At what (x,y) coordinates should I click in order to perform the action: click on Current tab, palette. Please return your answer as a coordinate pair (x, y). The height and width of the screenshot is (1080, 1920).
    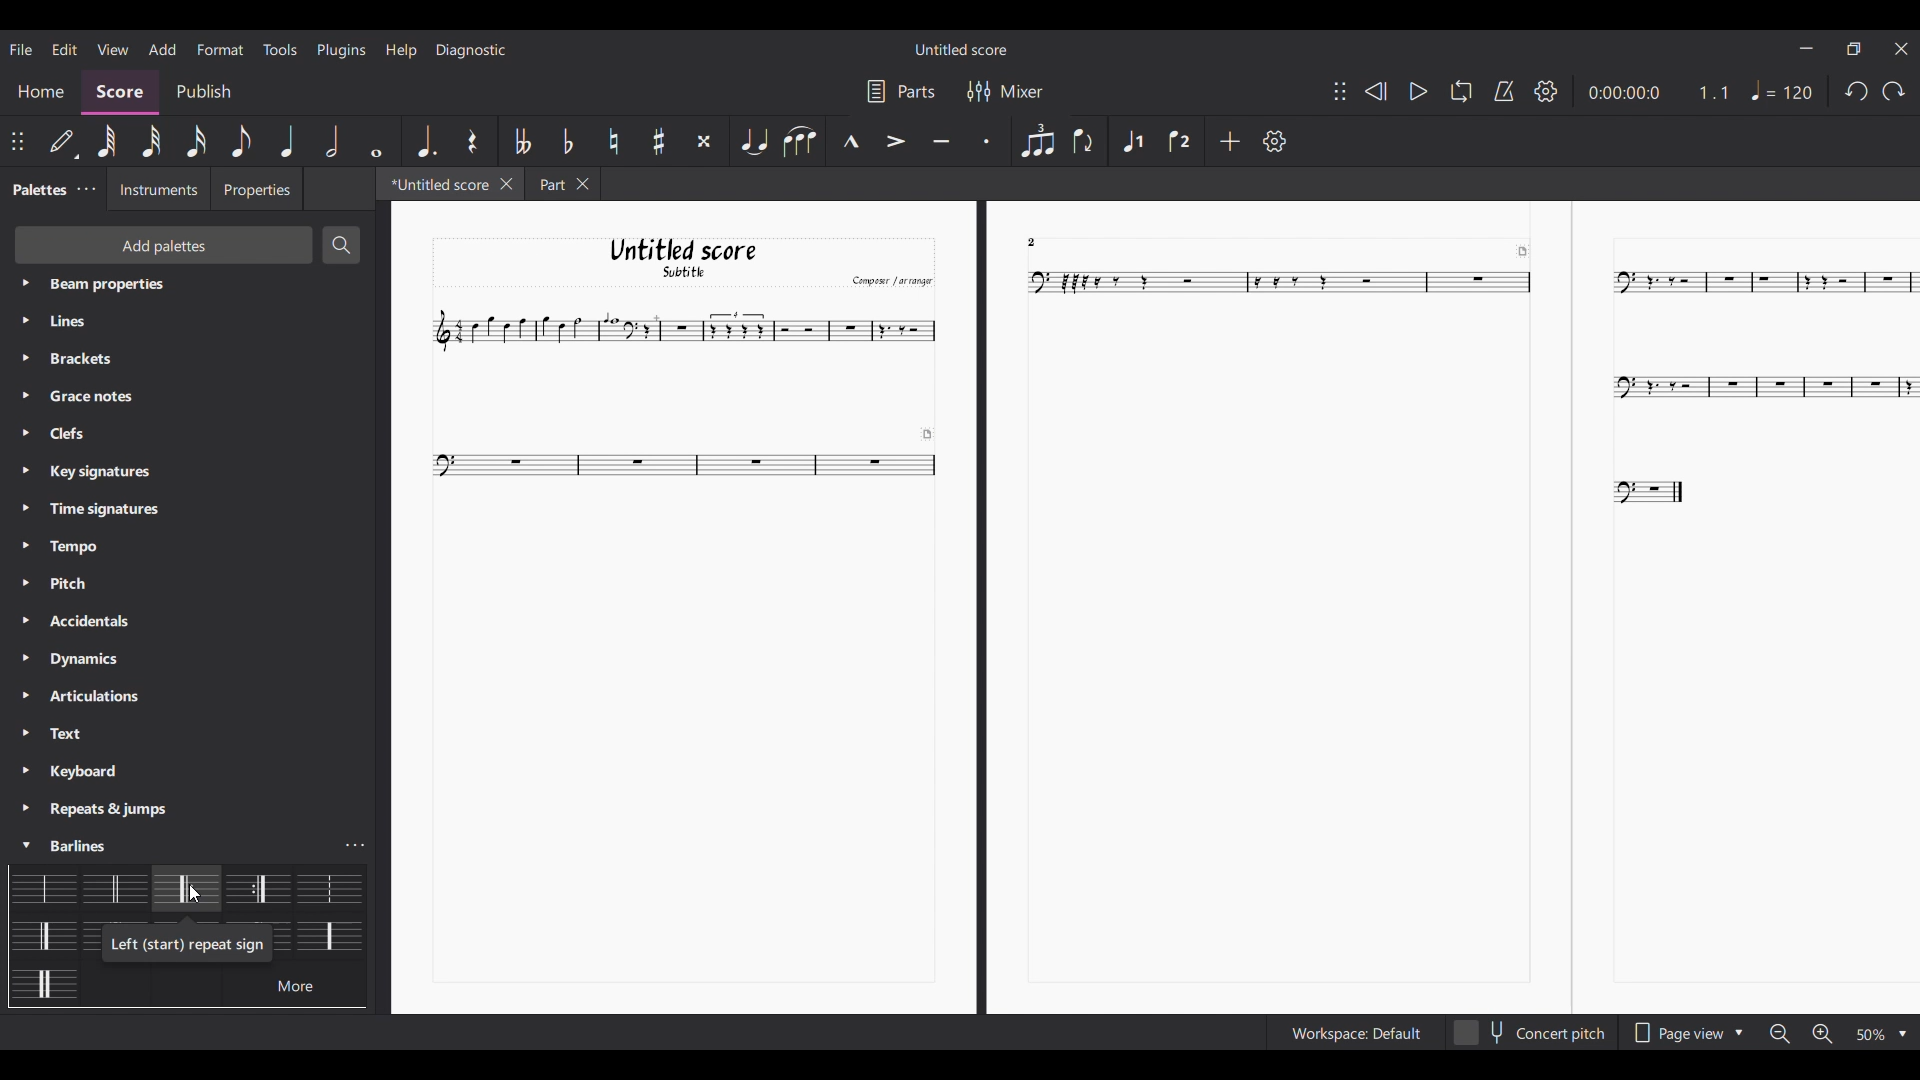
    Looking at the image, I should click on (38, 189).